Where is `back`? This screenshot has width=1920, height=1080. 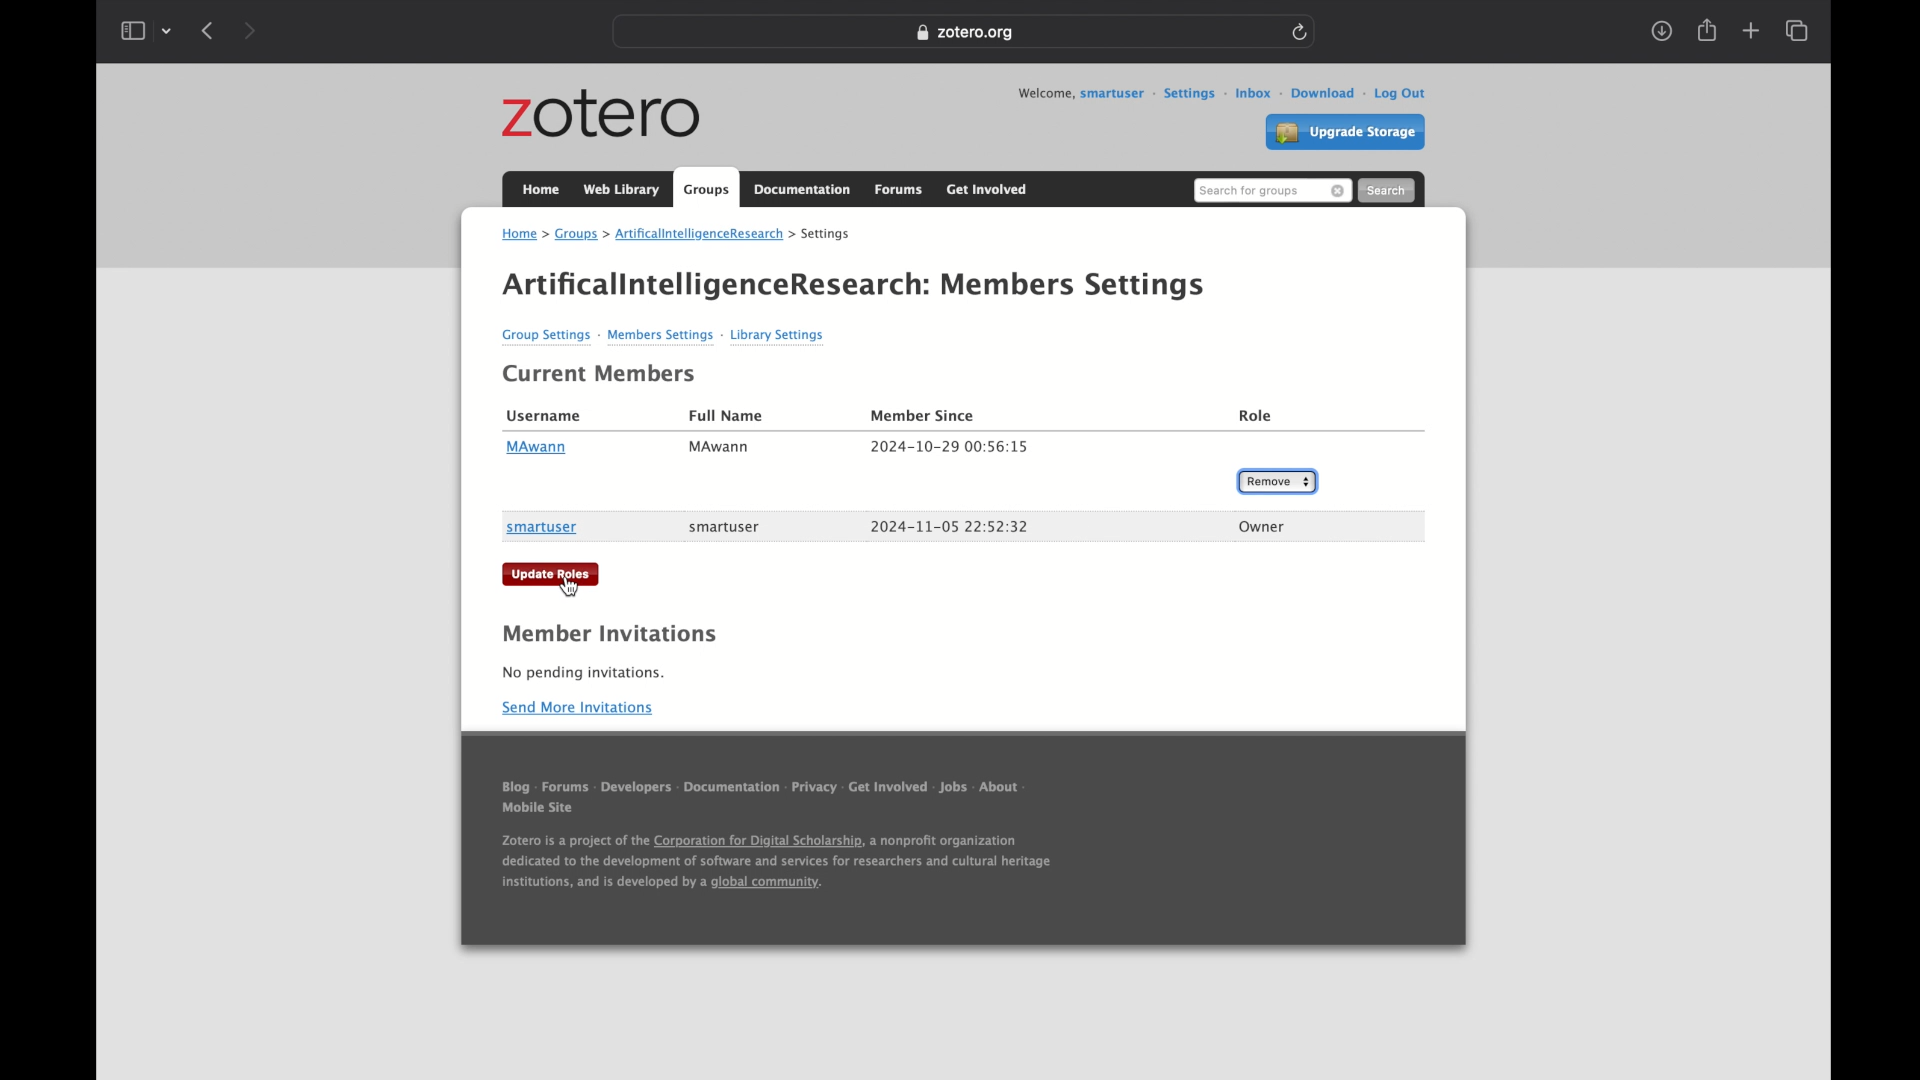 back is located at coordinates (207, 30).